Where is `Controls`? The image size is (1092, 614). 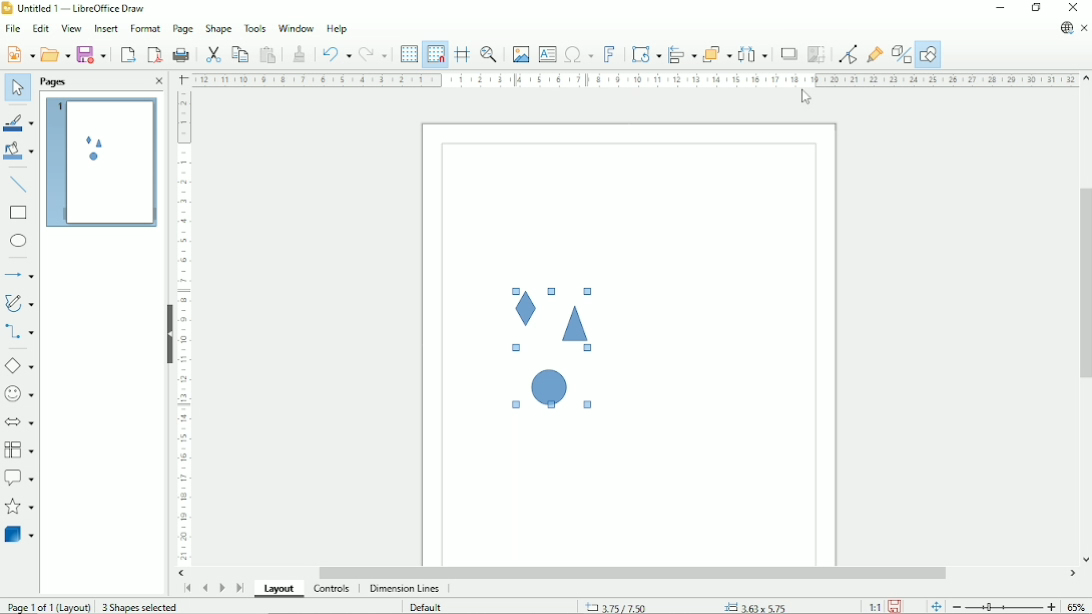
Controls is located at coordinates (332, 590).